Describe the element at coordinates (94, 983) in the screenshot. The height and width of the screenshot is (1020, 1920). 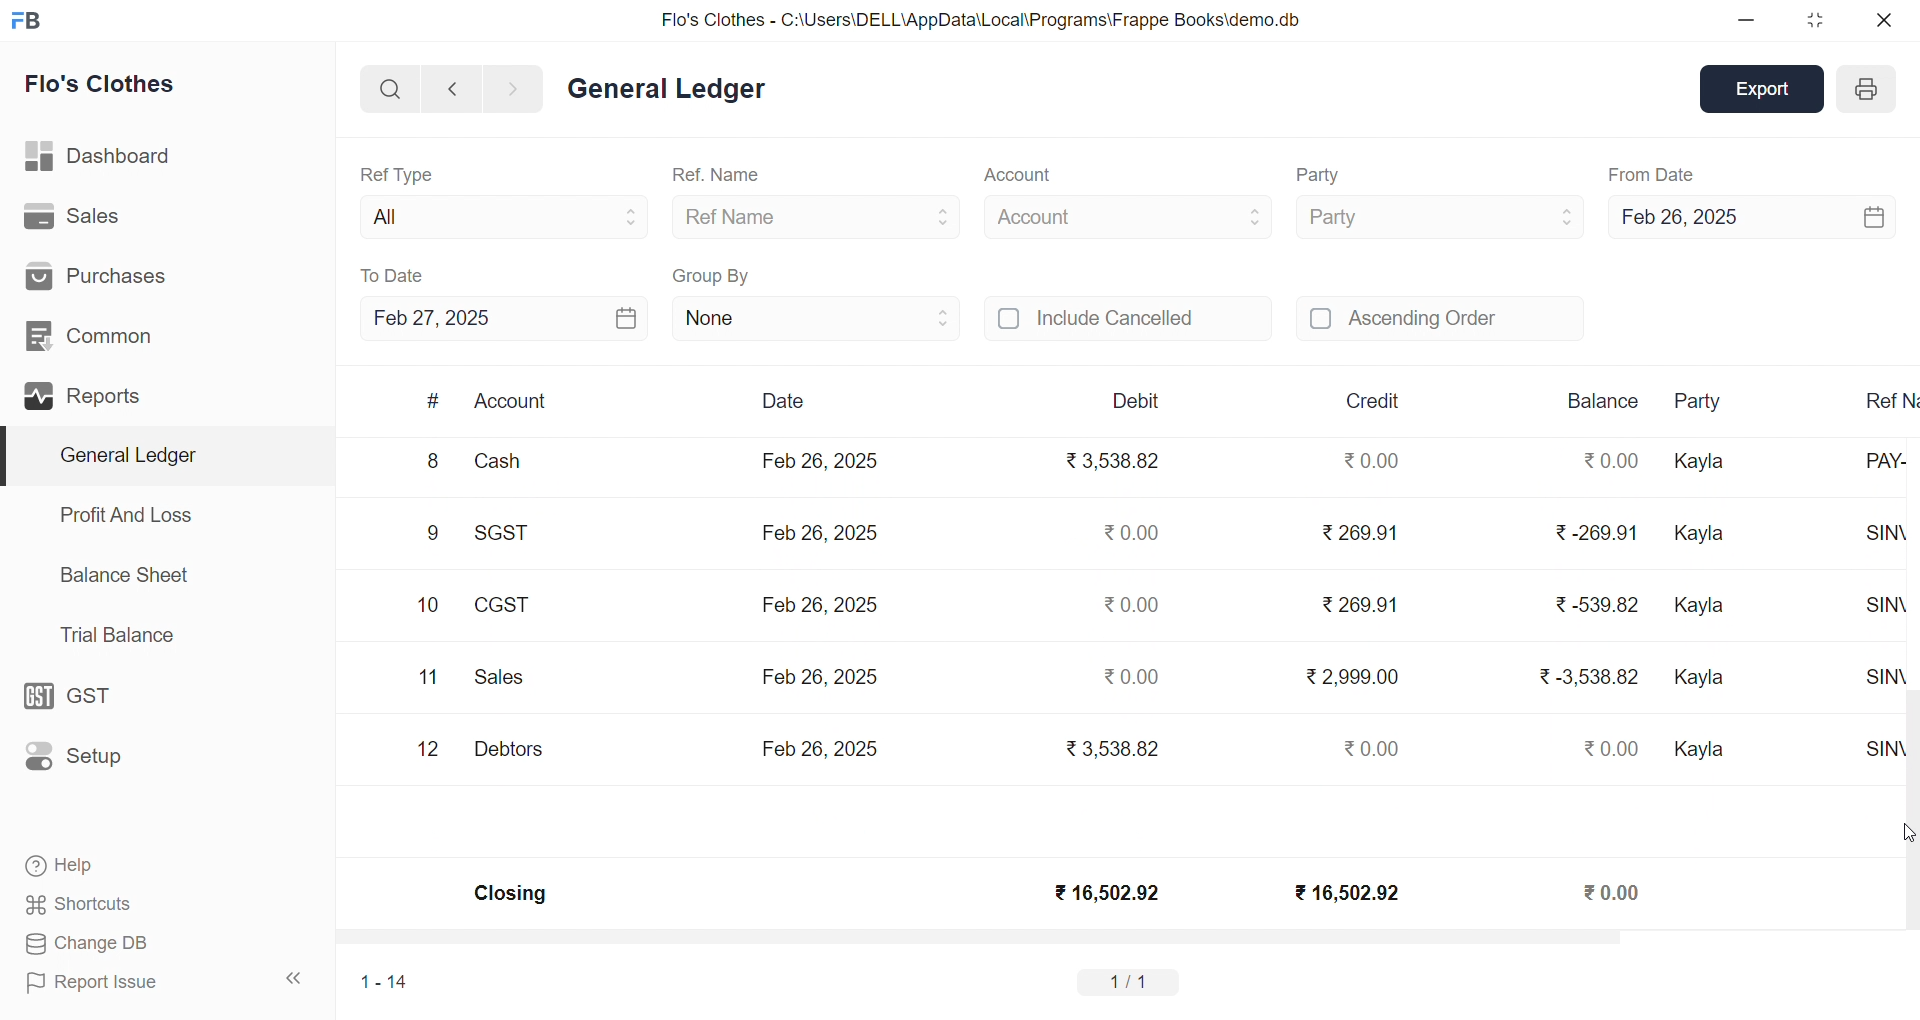
I see `Report Issue` at that location.